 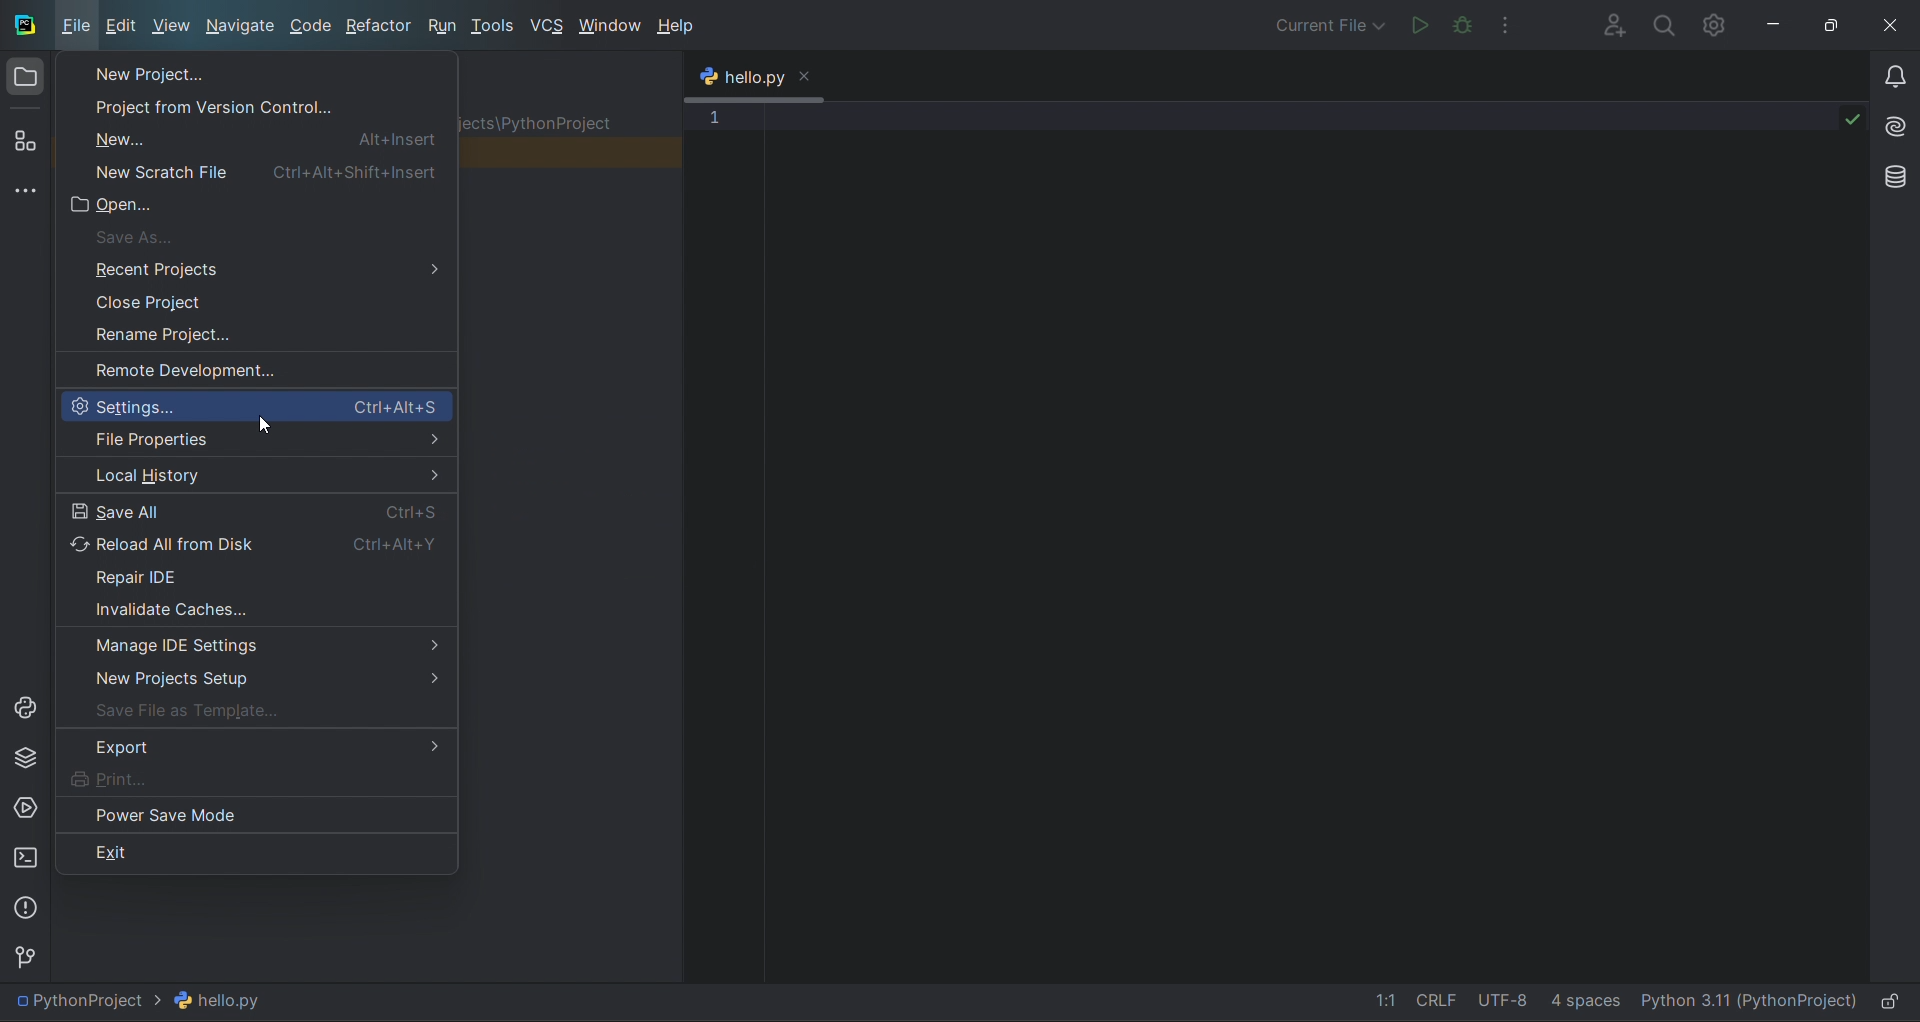 I want to click on close, so click(x=811, y=74).